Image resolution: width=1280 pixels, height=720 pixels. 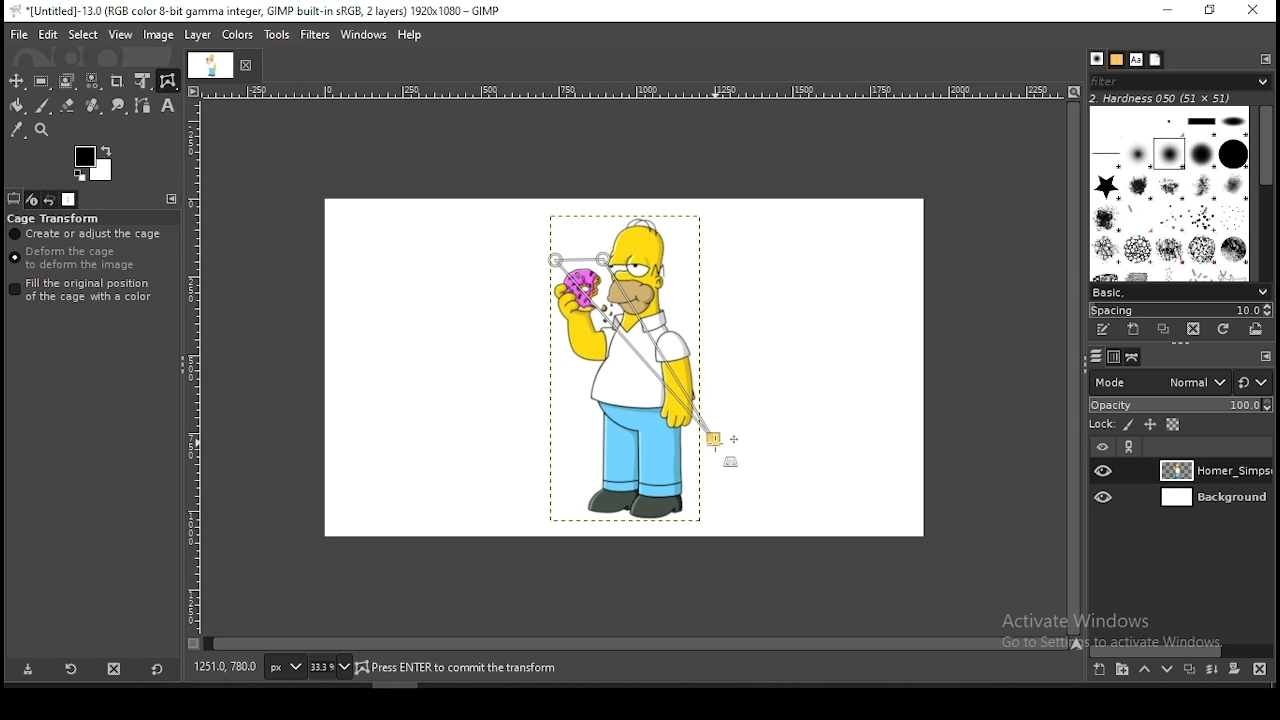 What do you see at coordinates (41, 129) in the screenshot?
I see `zoom tool` at bounding box center [41, 129].